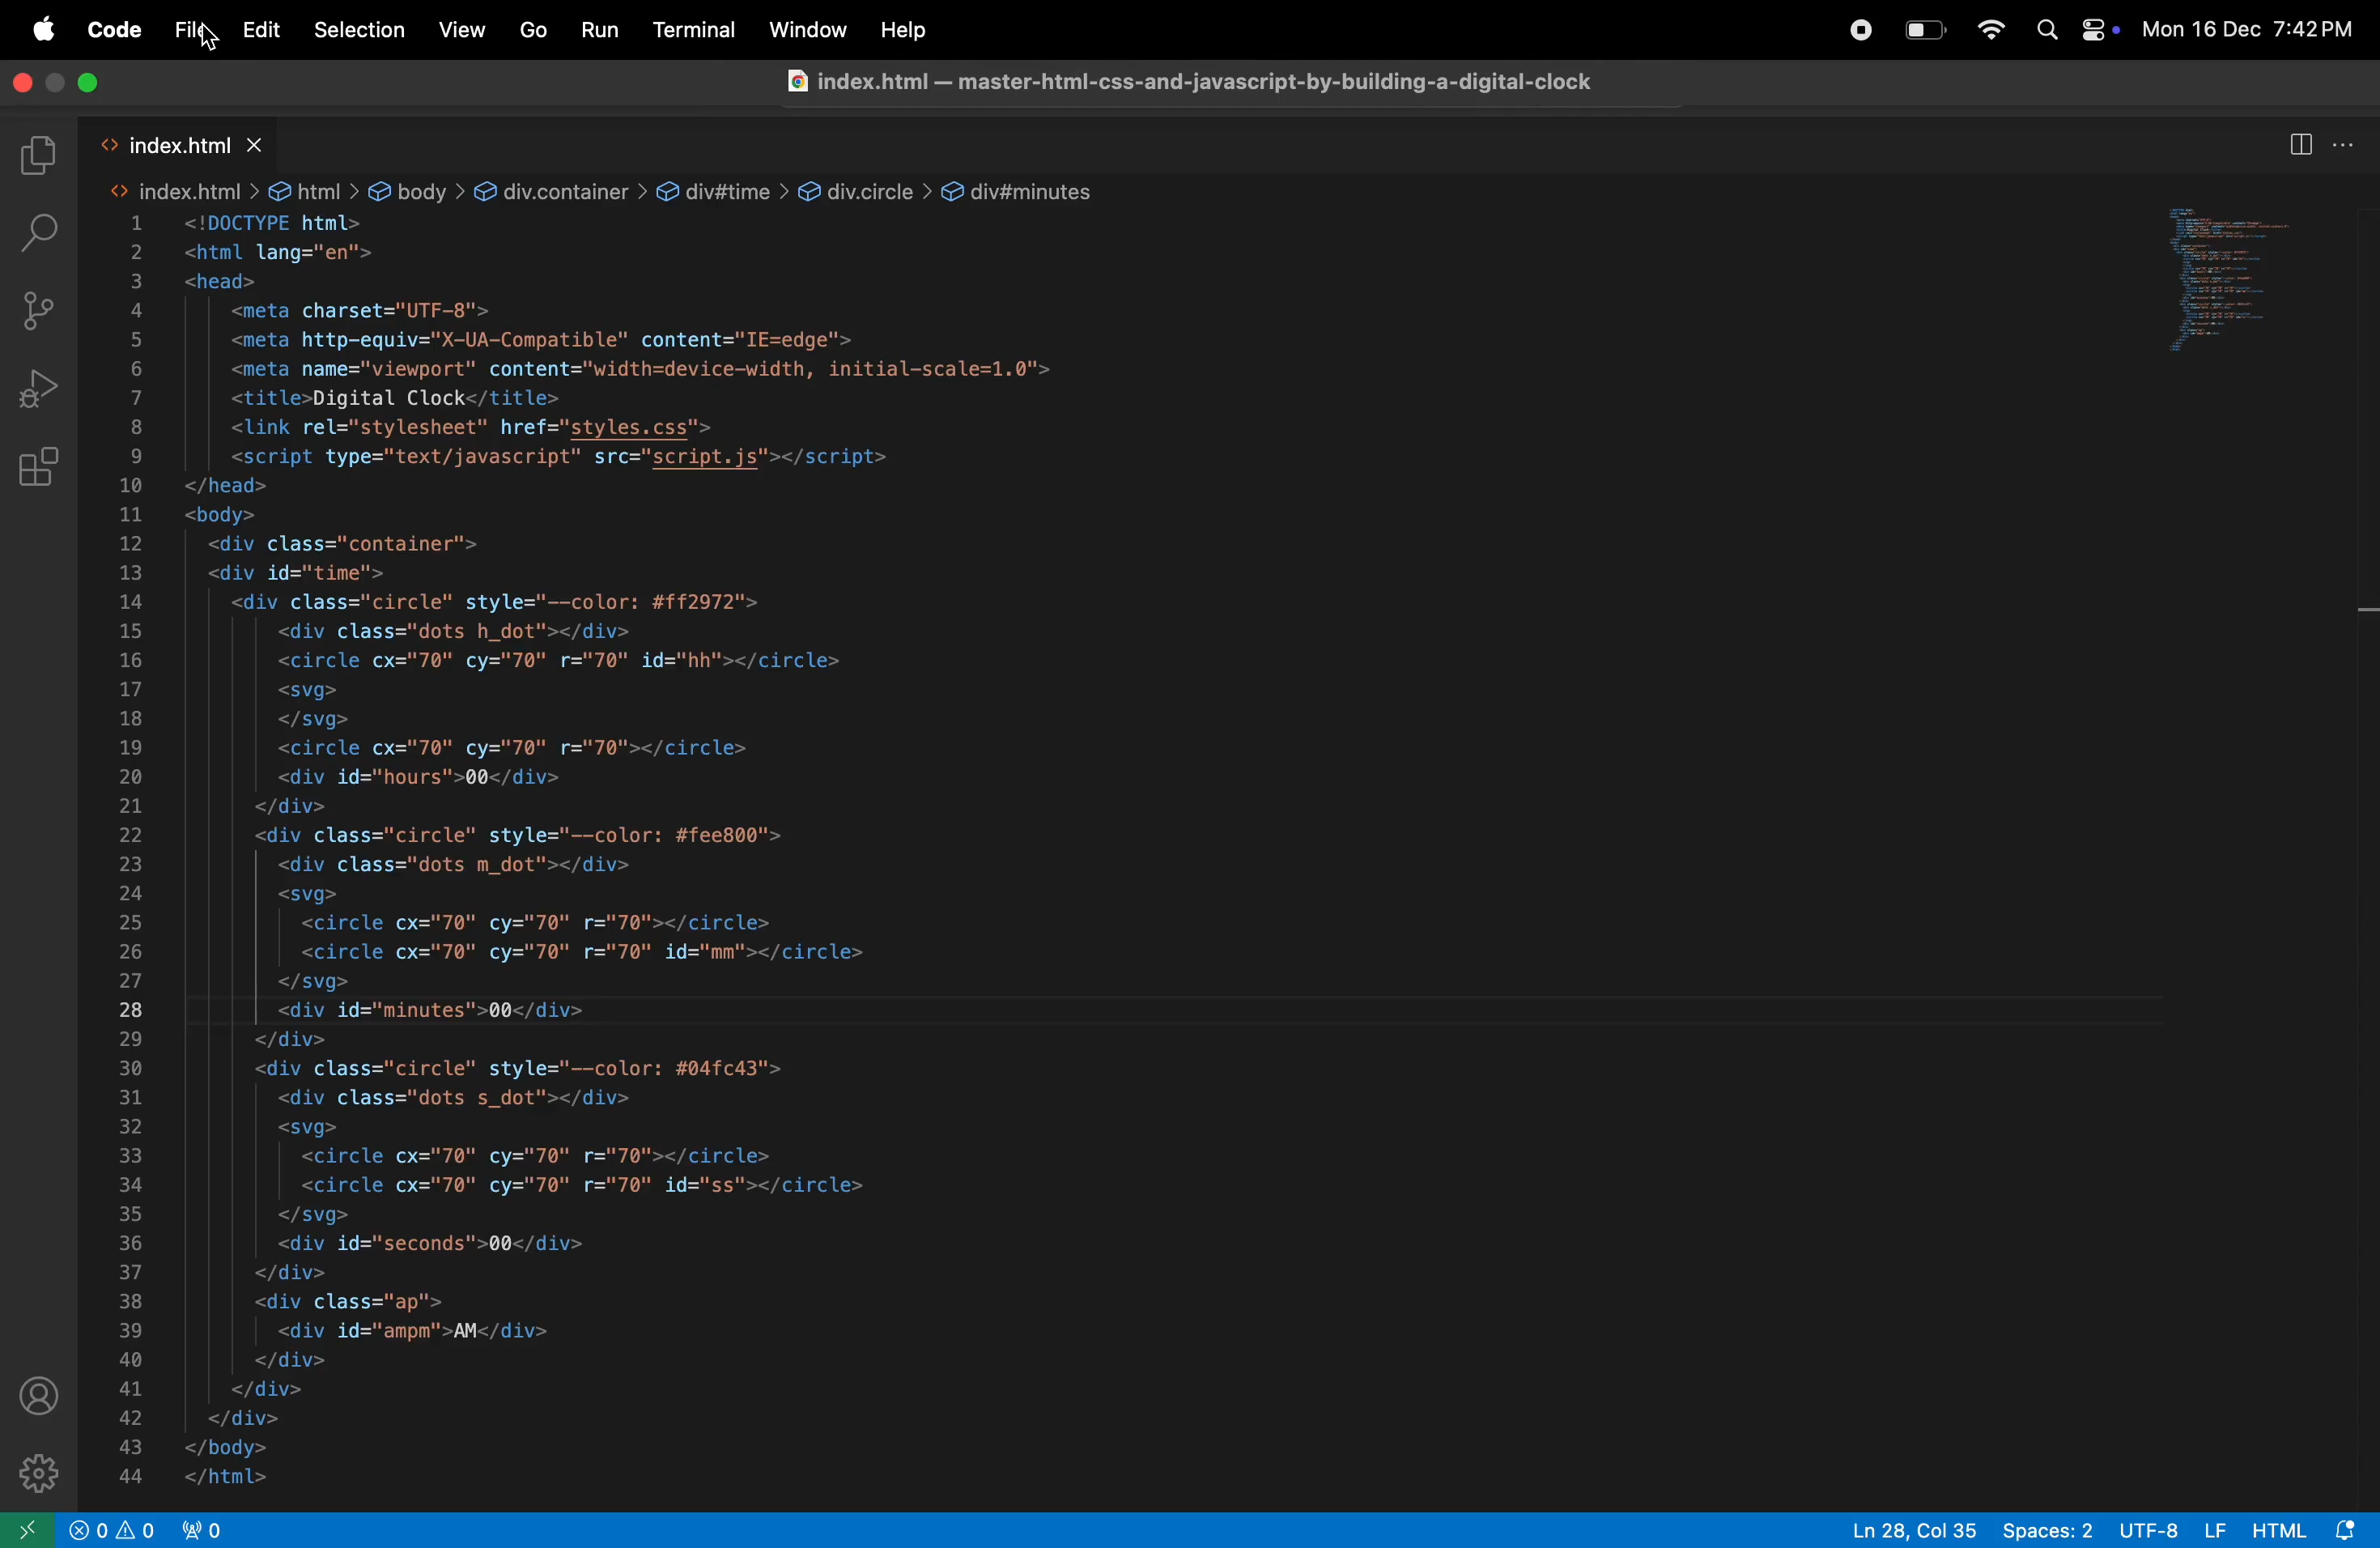 The width and height of the screenshot is (2380, 1548). Describe the element at coordinates (189, 29) in the screenshot. I see `file` at that location.